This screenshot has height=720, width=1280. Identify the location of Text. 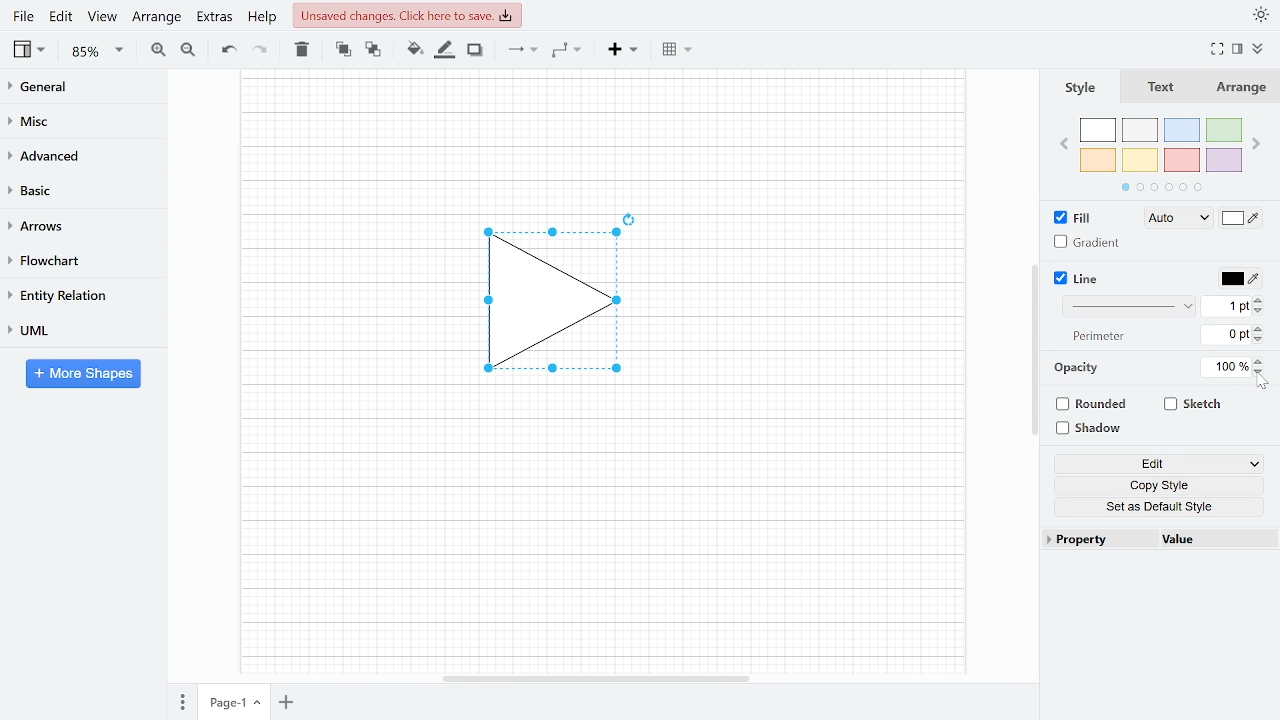
(1157, 88).